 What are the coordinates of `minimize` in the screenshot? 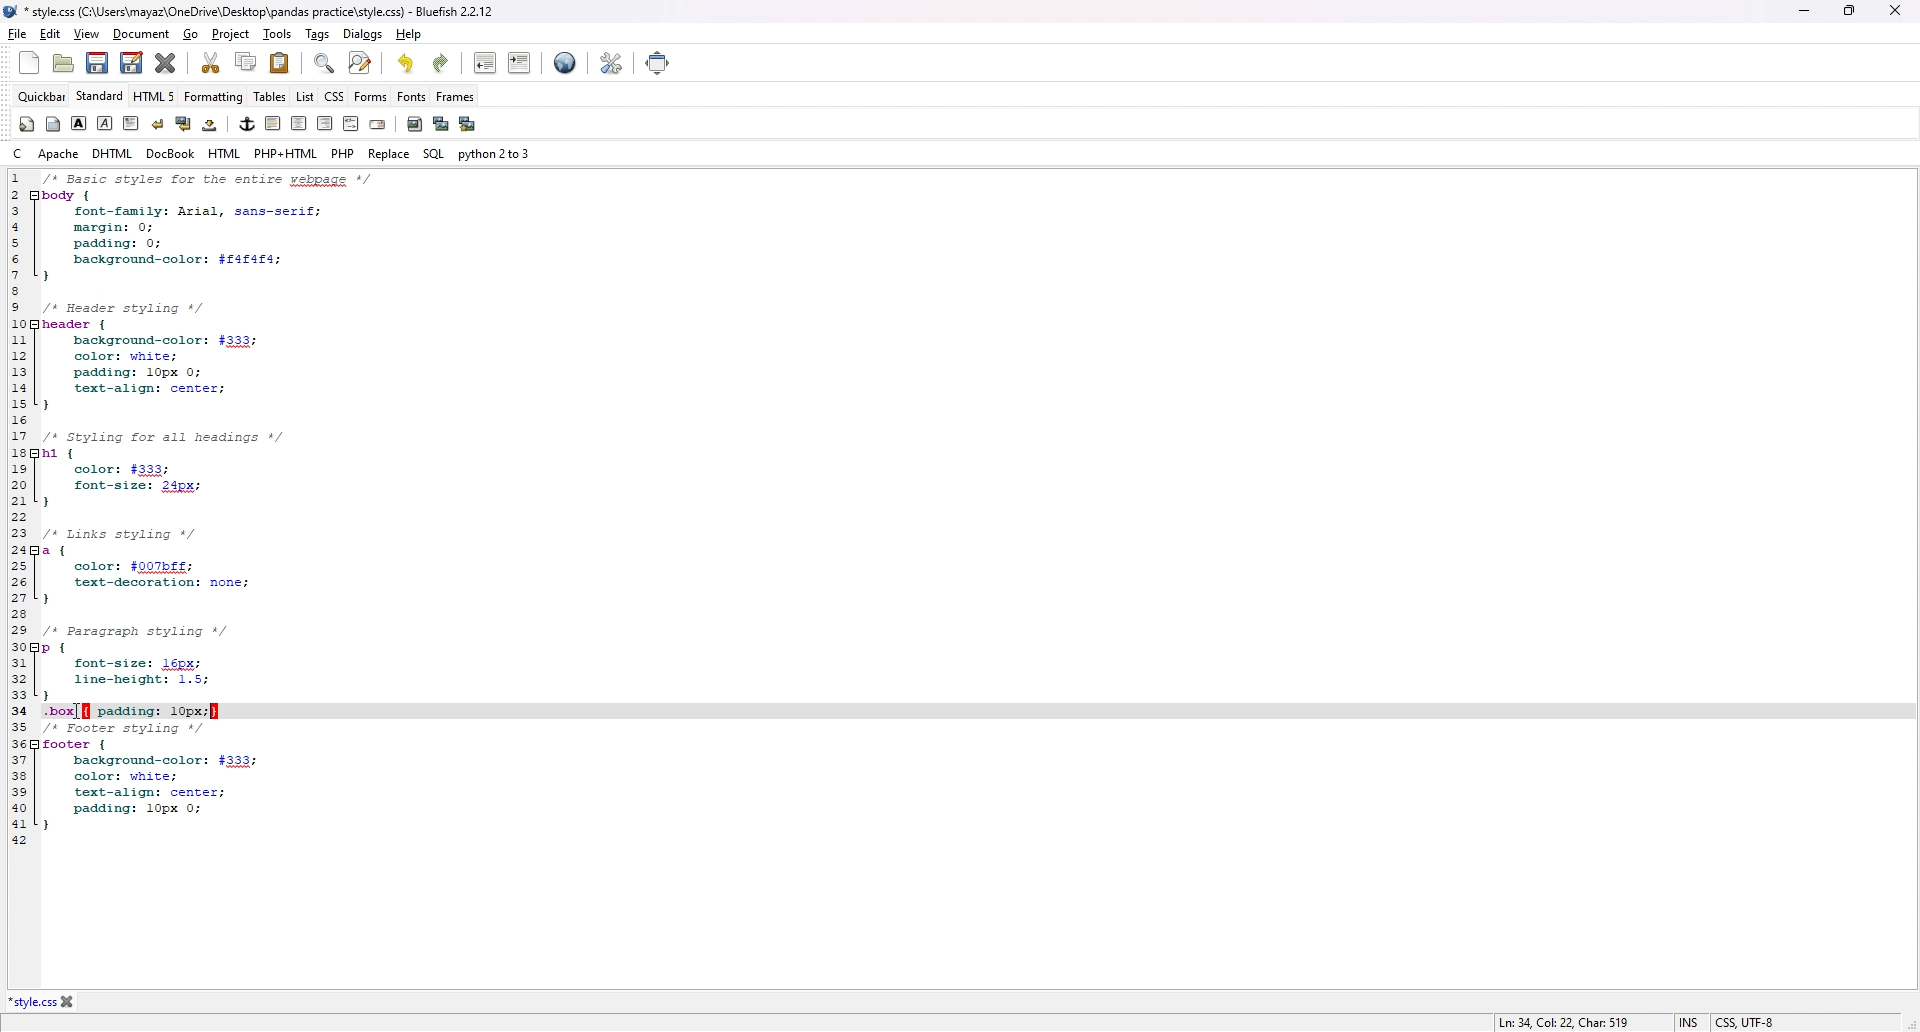 It's located at (1805, 11).